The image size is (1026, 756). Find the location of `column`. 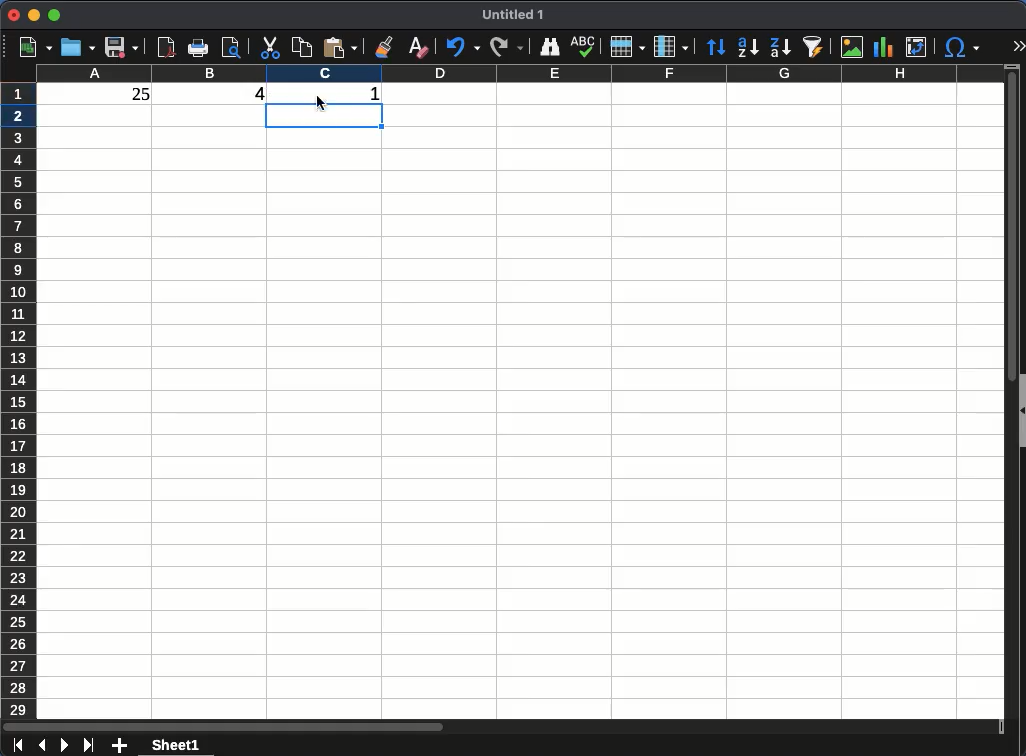

column is located at coordinates (671, 45).